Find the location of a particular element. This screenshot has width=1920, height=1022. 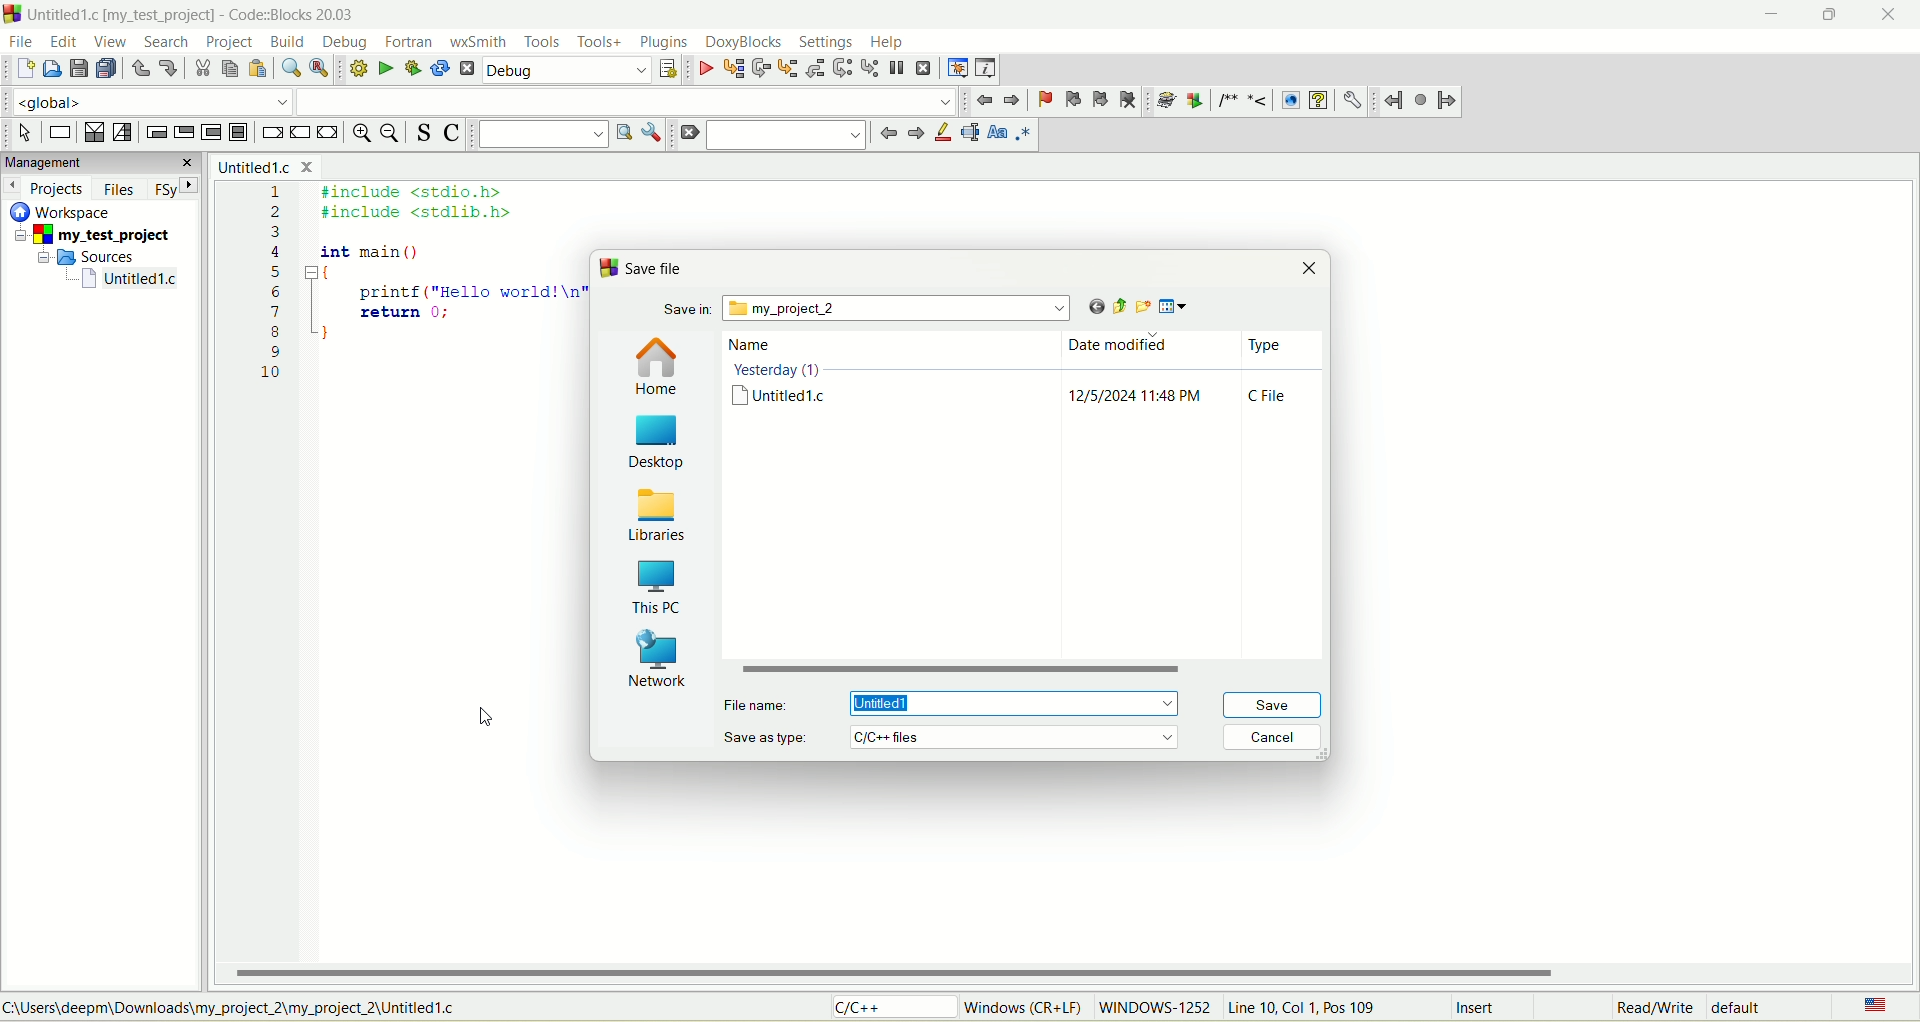

break debugger is located at coordinates (896, 68).